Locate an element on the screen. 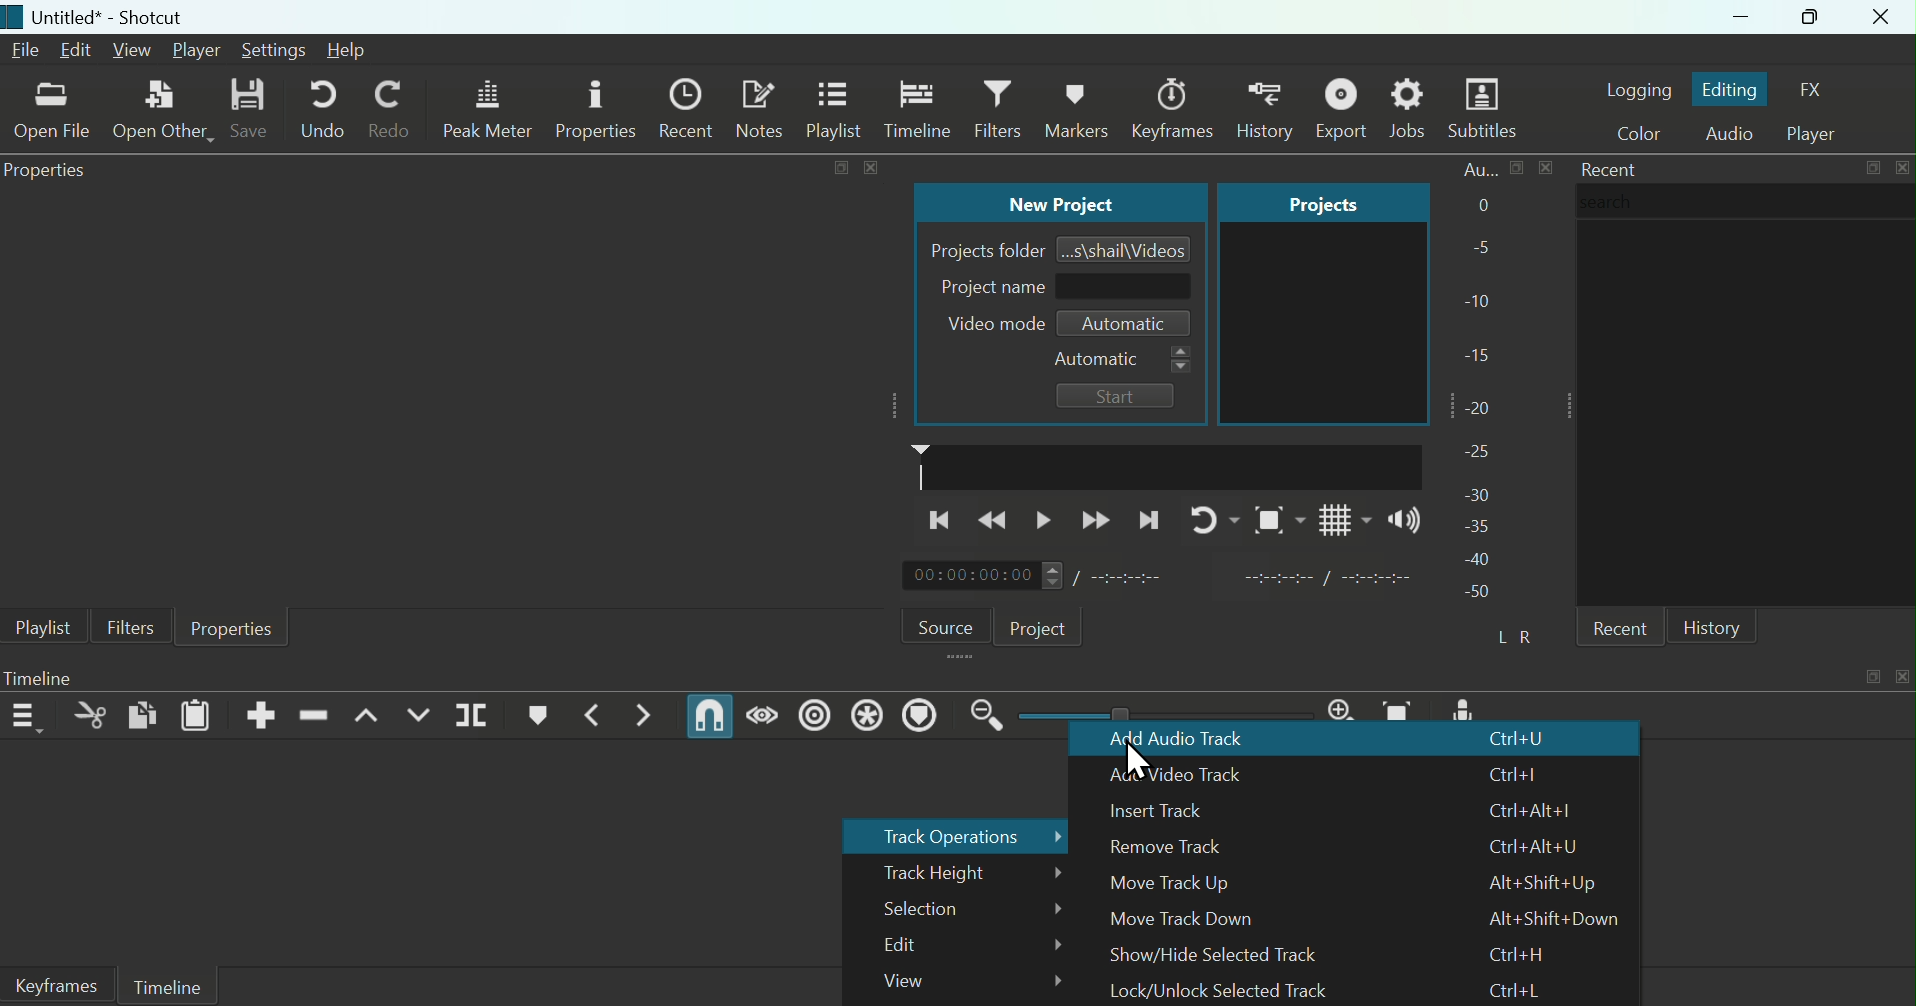 The height and width of the screenshot is (1006, 1916). Project is located at coordinates (1041, 624).